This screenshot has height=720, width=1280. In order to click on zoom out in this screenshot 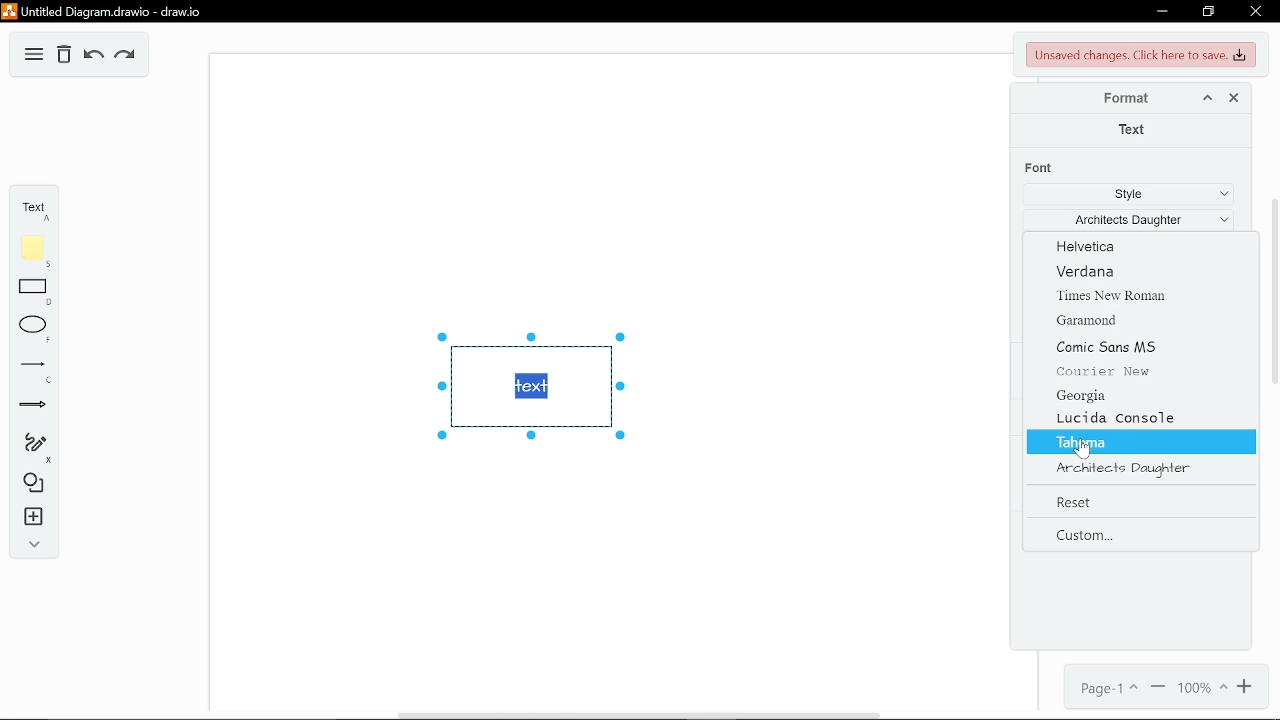, I will do `click(1158, 687)`.